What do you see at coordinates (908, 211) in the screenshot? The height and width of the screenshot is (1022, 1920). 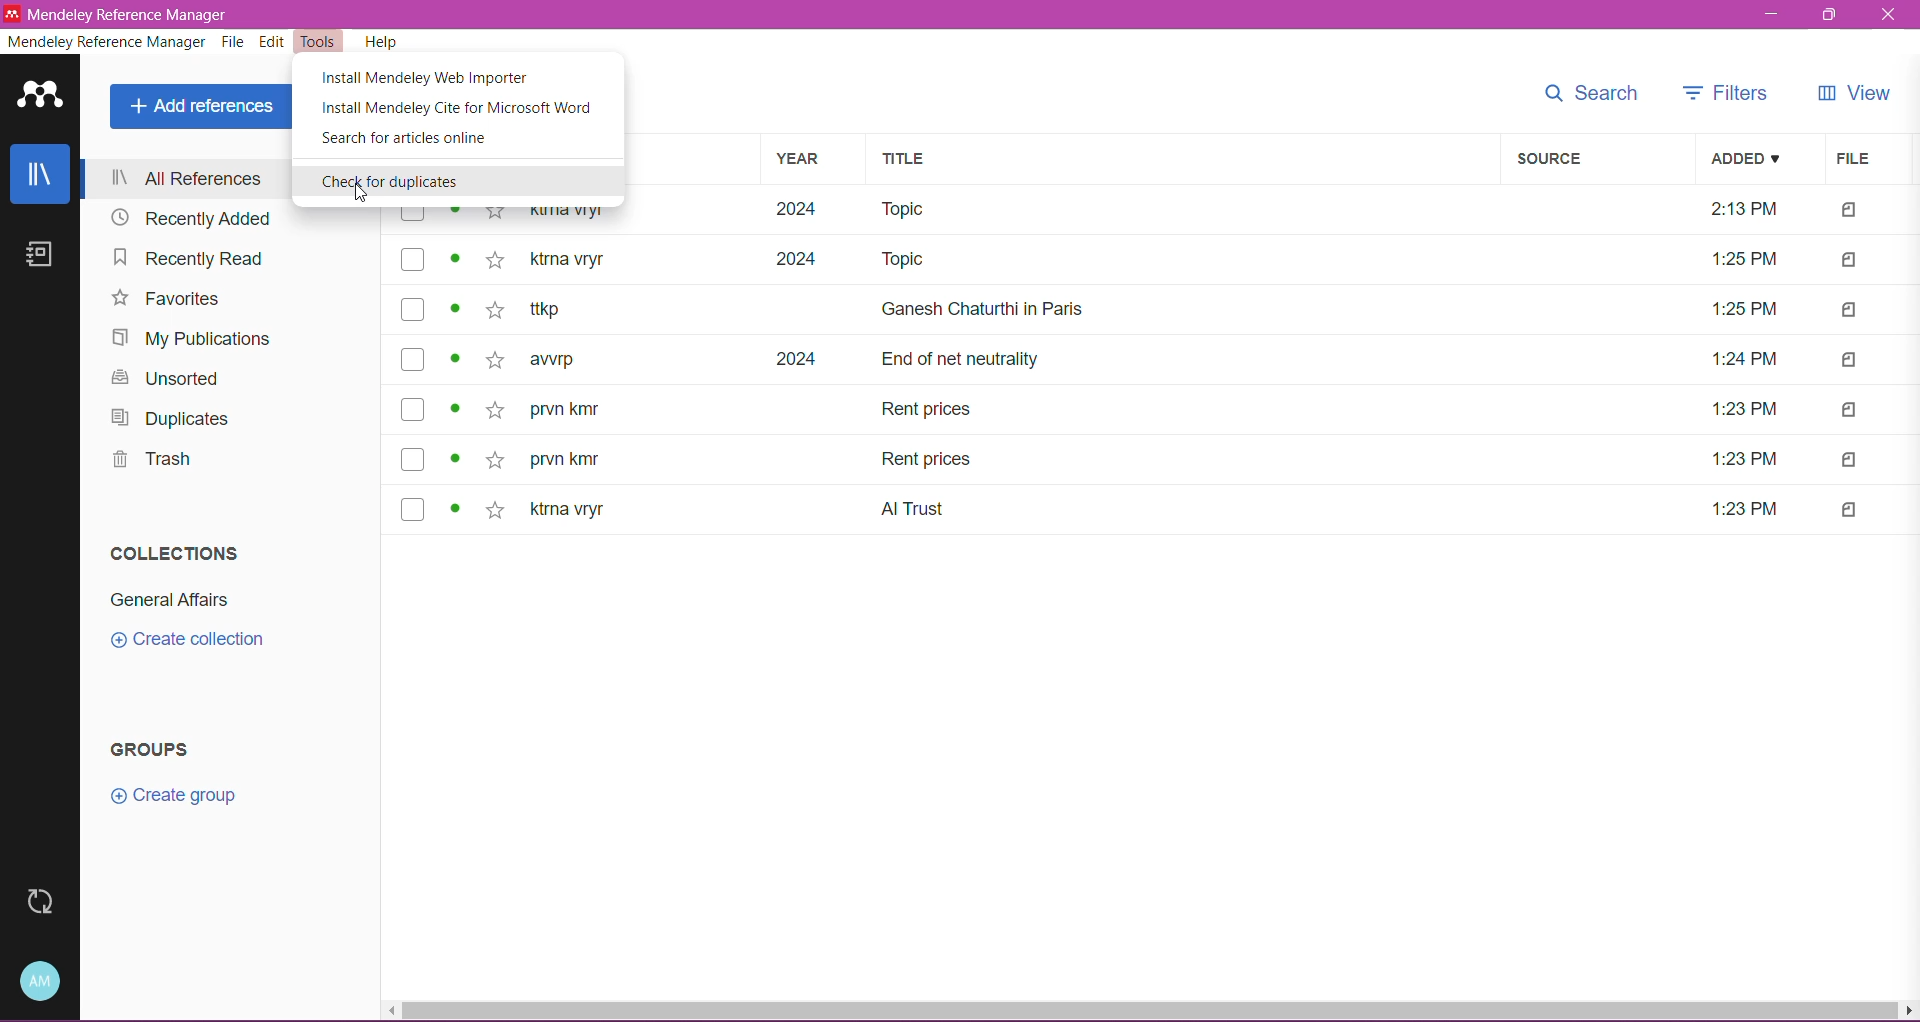 I see `Title` at bounding box center [908, 211].